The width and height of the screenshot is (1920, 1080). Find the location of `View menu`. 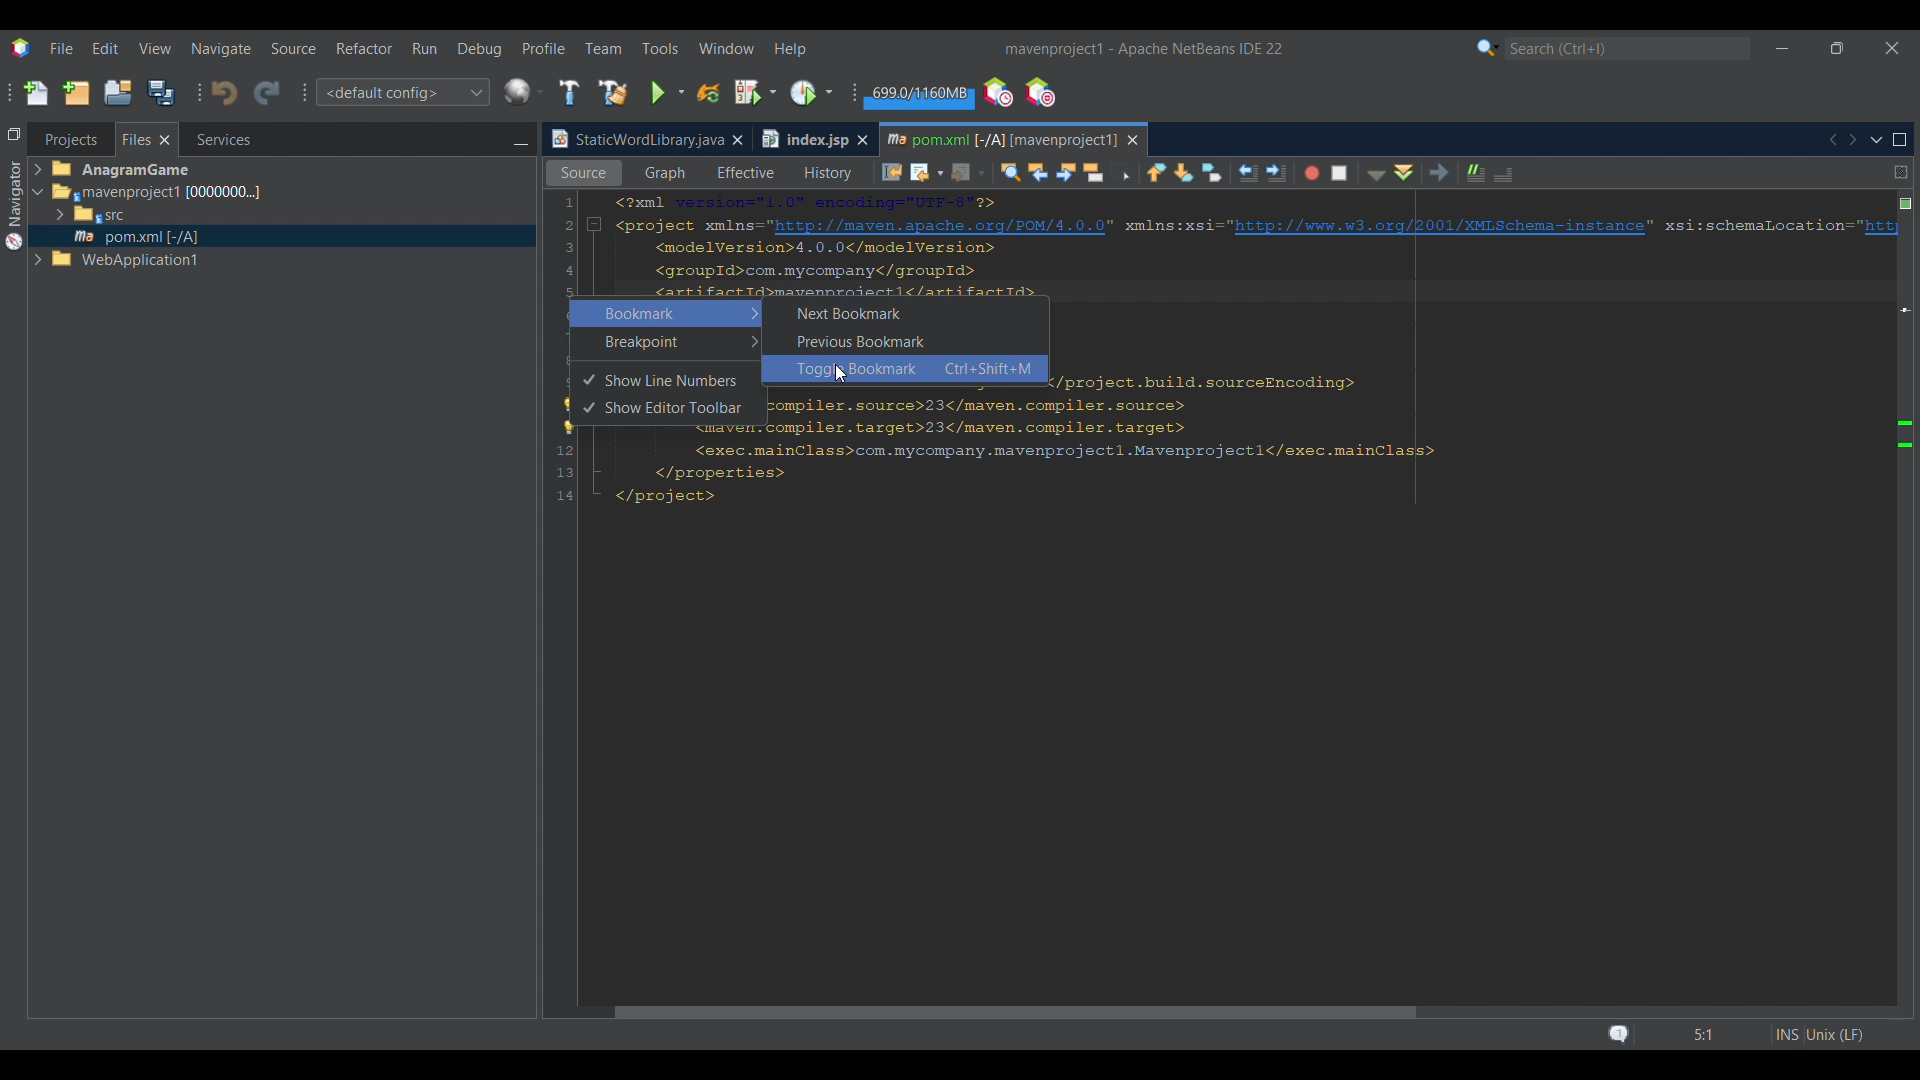

View menu is located at coordinates (155, 49).